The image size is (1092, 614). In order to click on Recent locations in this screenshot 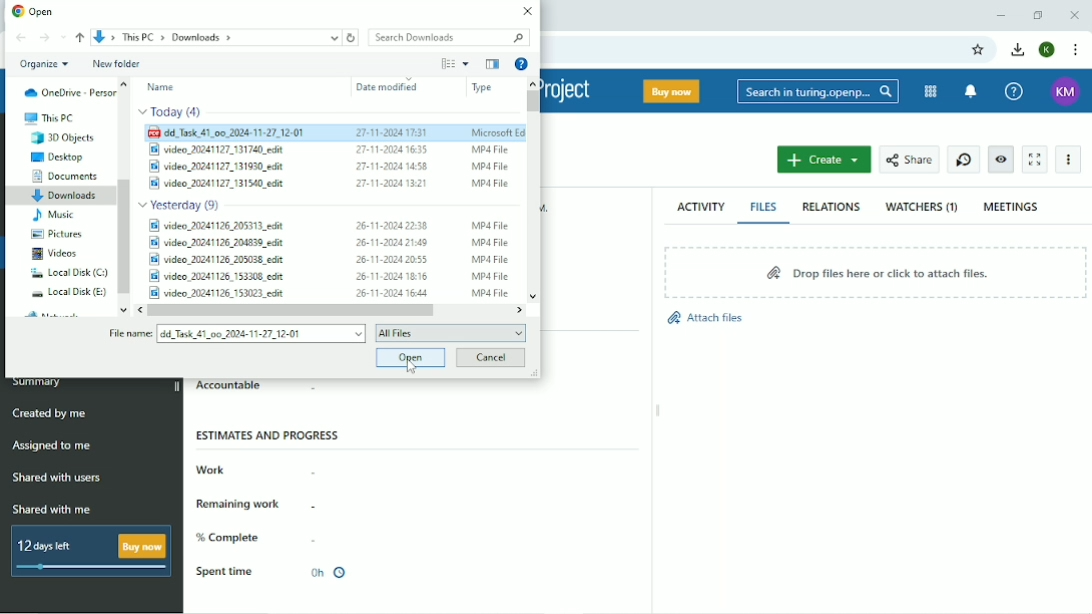, I will do `click(64, 37)`.